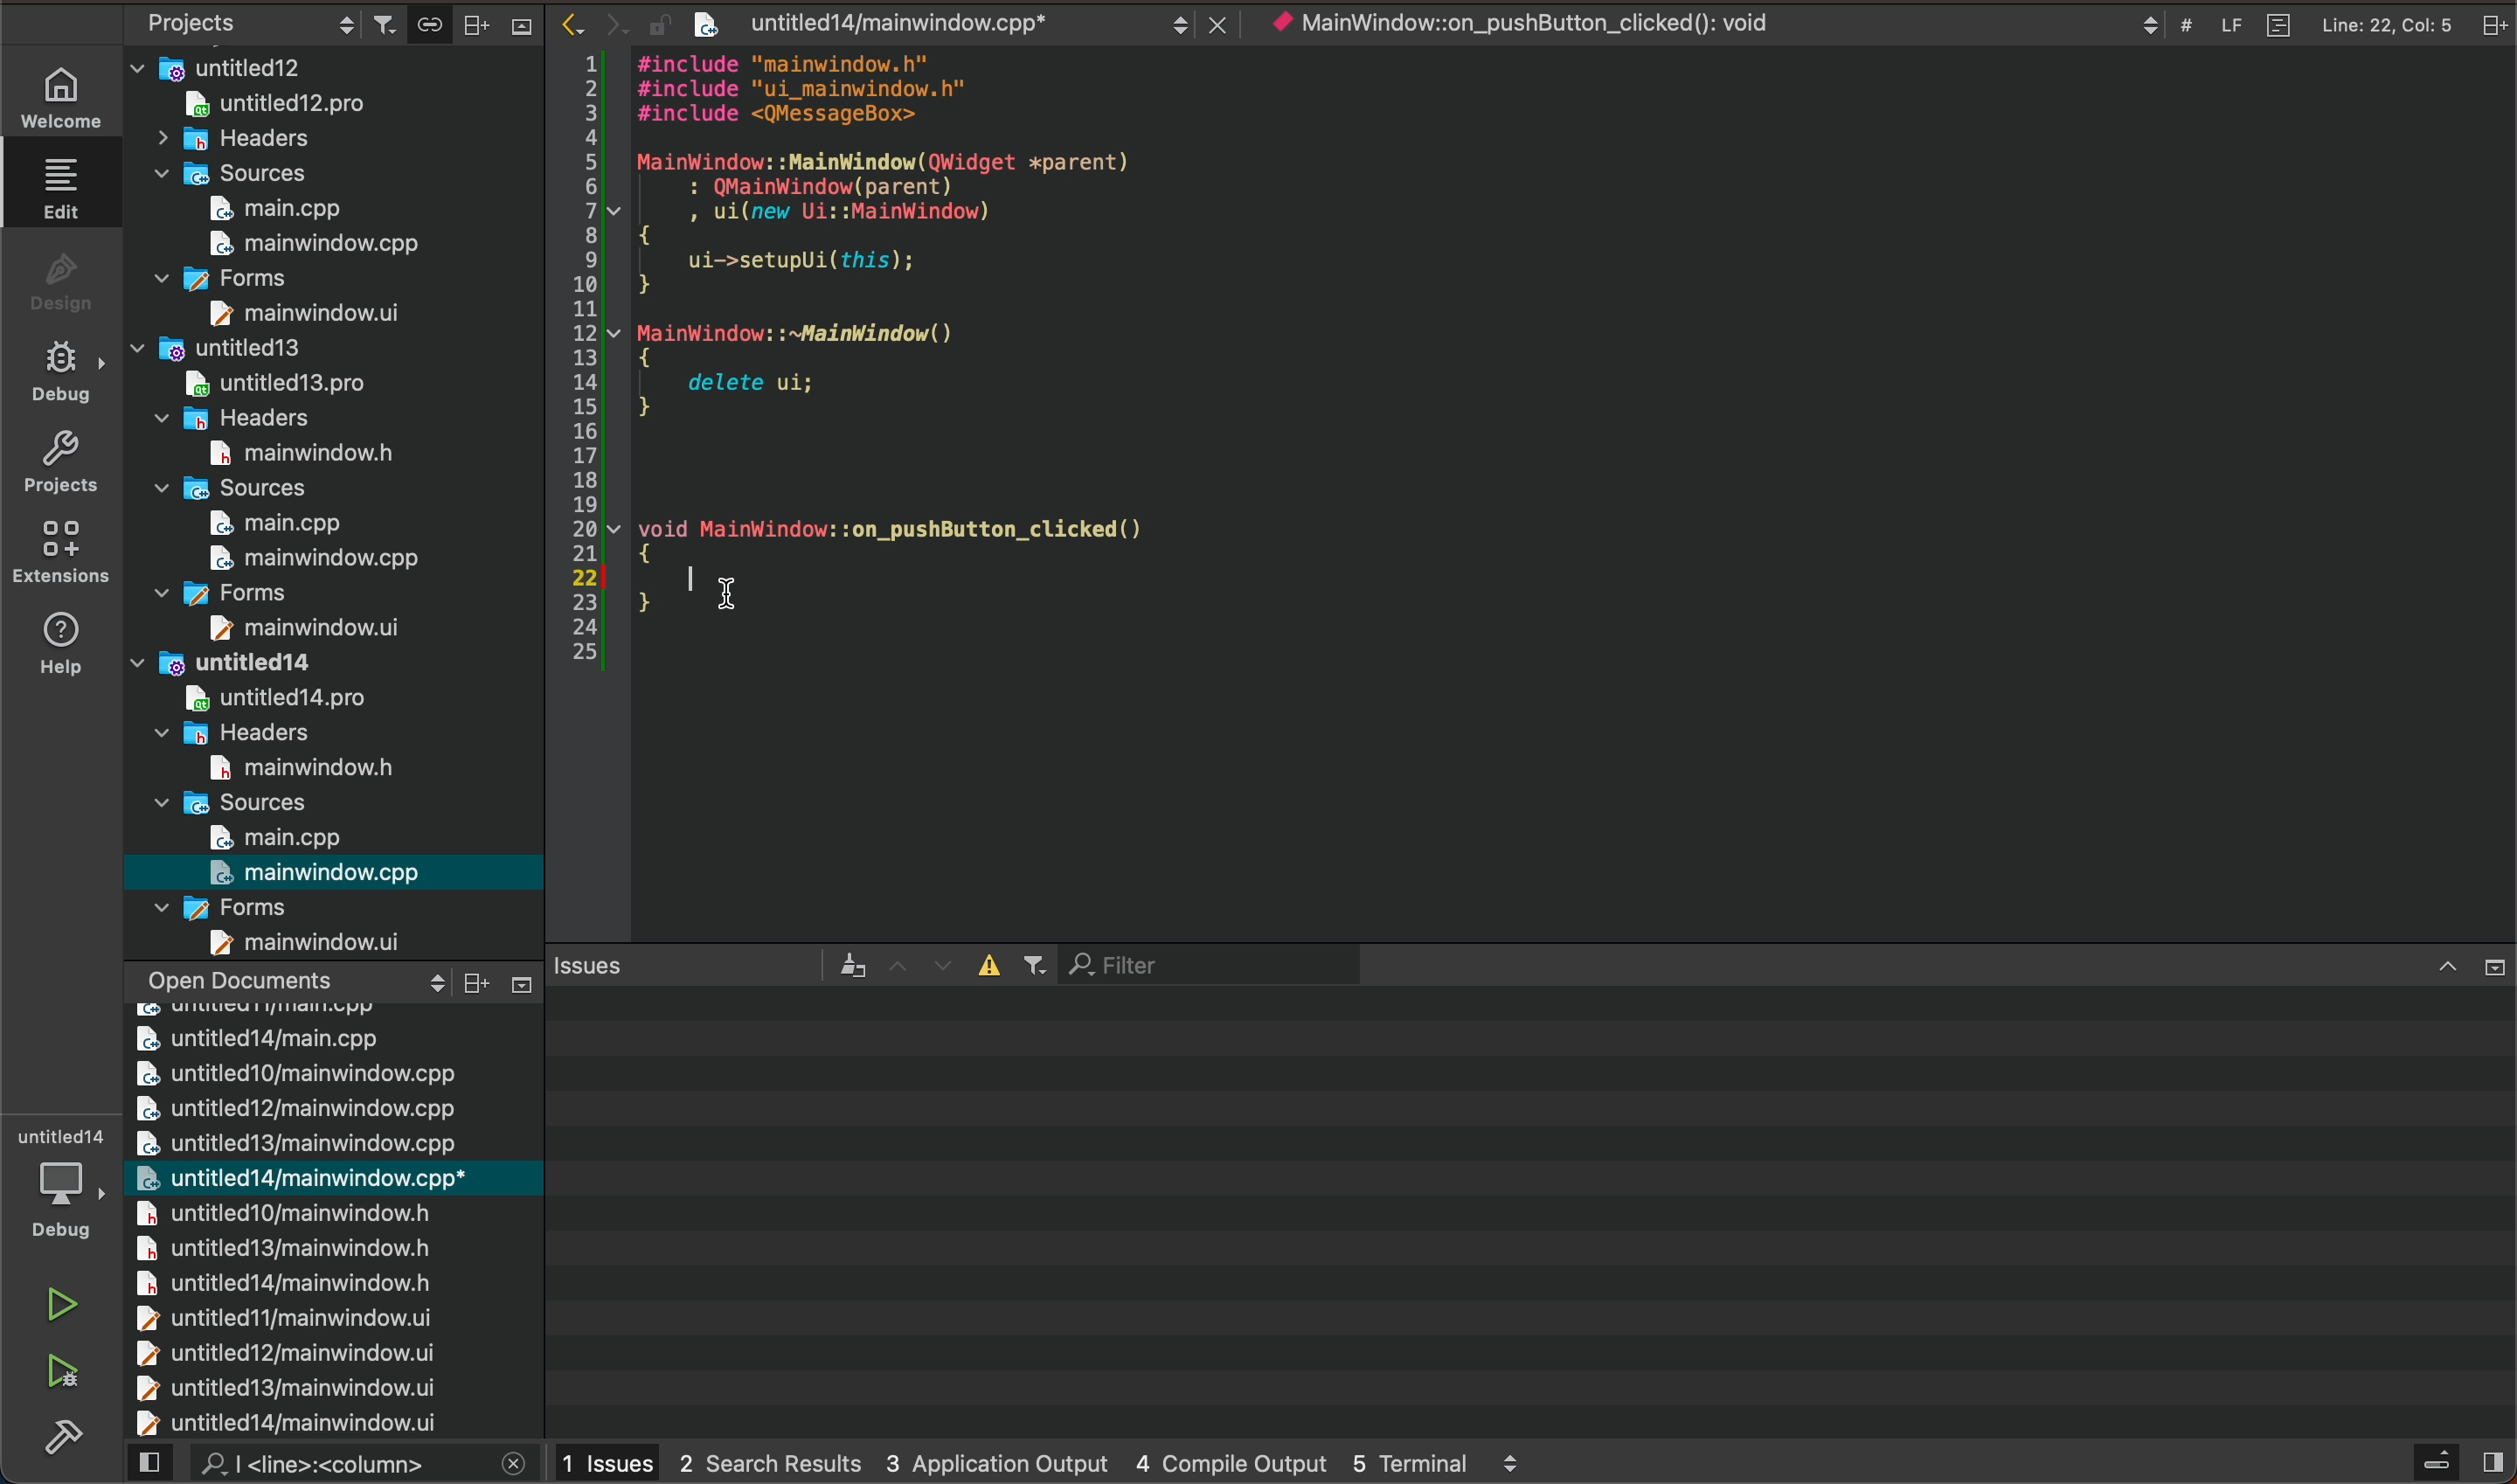  I want to click on file content, so click(1537, 491).